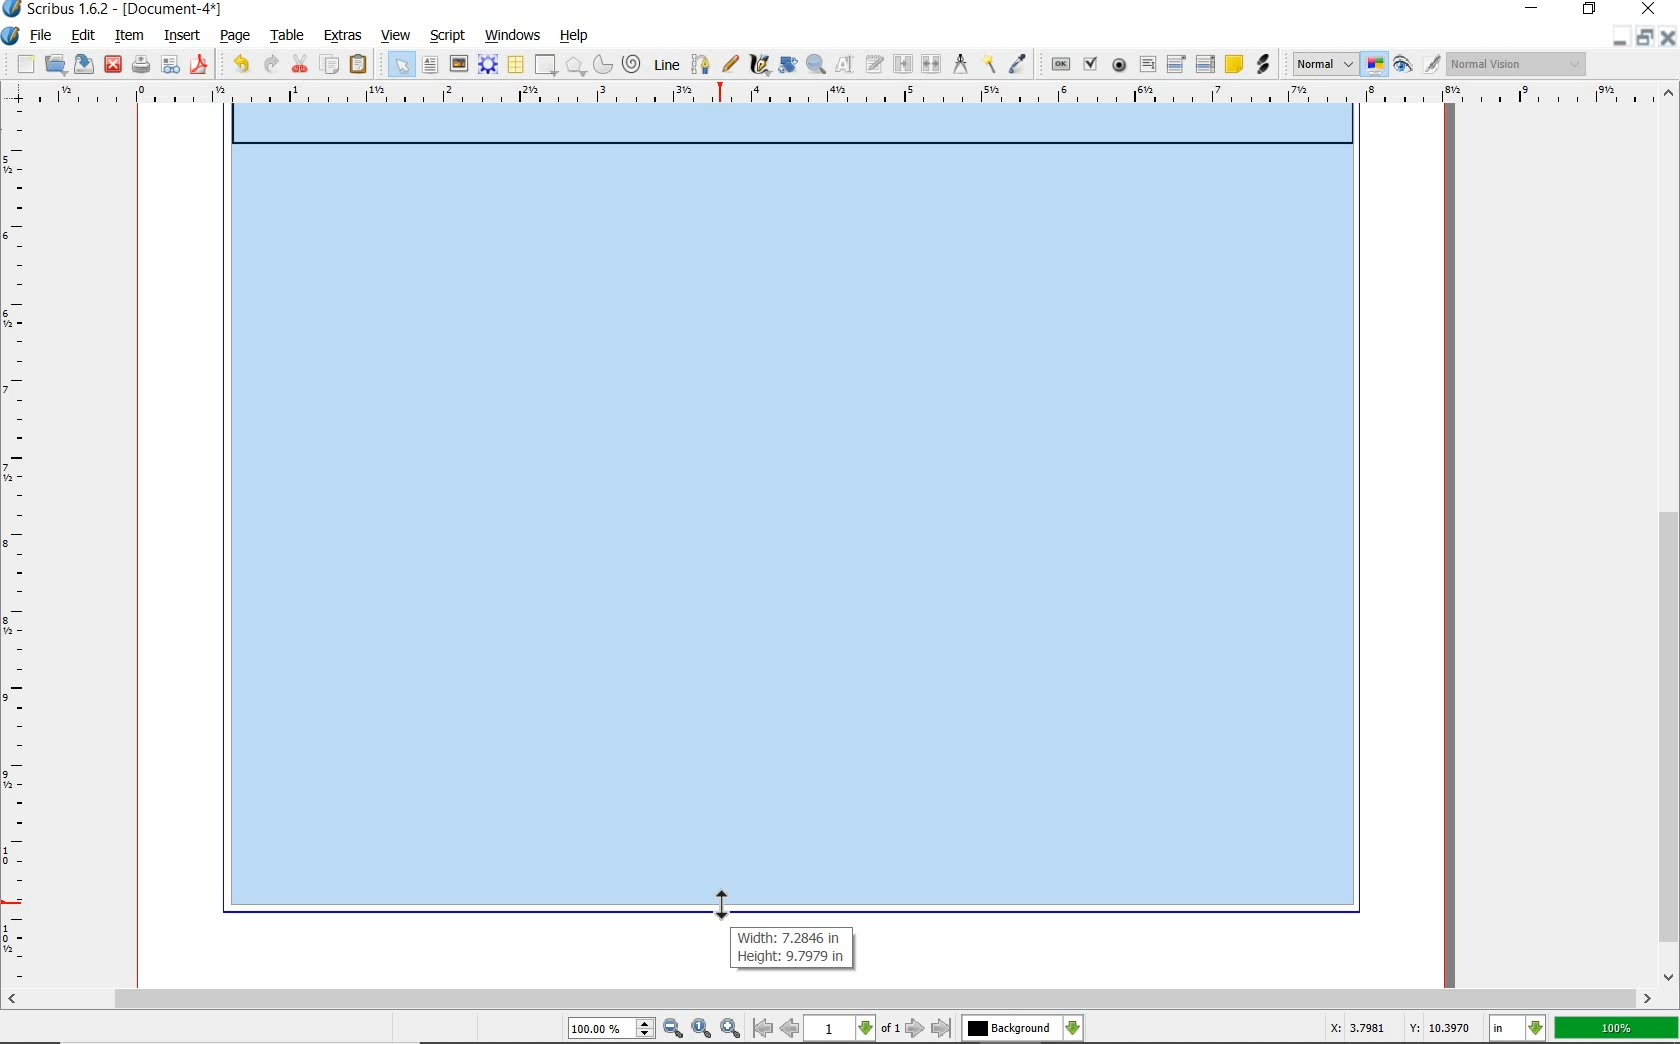  Describe the element at coordinates (1018, 61) in the screenshot. I see `eye dropper` at that location.